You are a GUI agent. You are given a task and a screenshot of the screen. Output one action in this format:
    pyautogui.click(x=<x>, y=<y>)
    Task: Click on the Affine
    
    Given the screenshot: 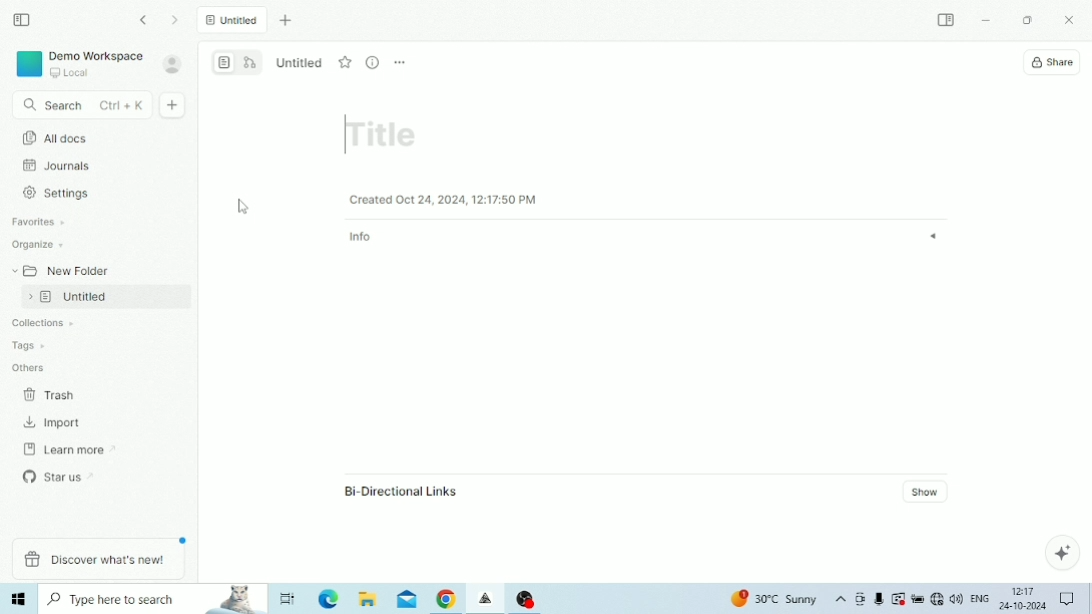 What is the action you would take?
    pyautogui.click(x=487, y=599)
    